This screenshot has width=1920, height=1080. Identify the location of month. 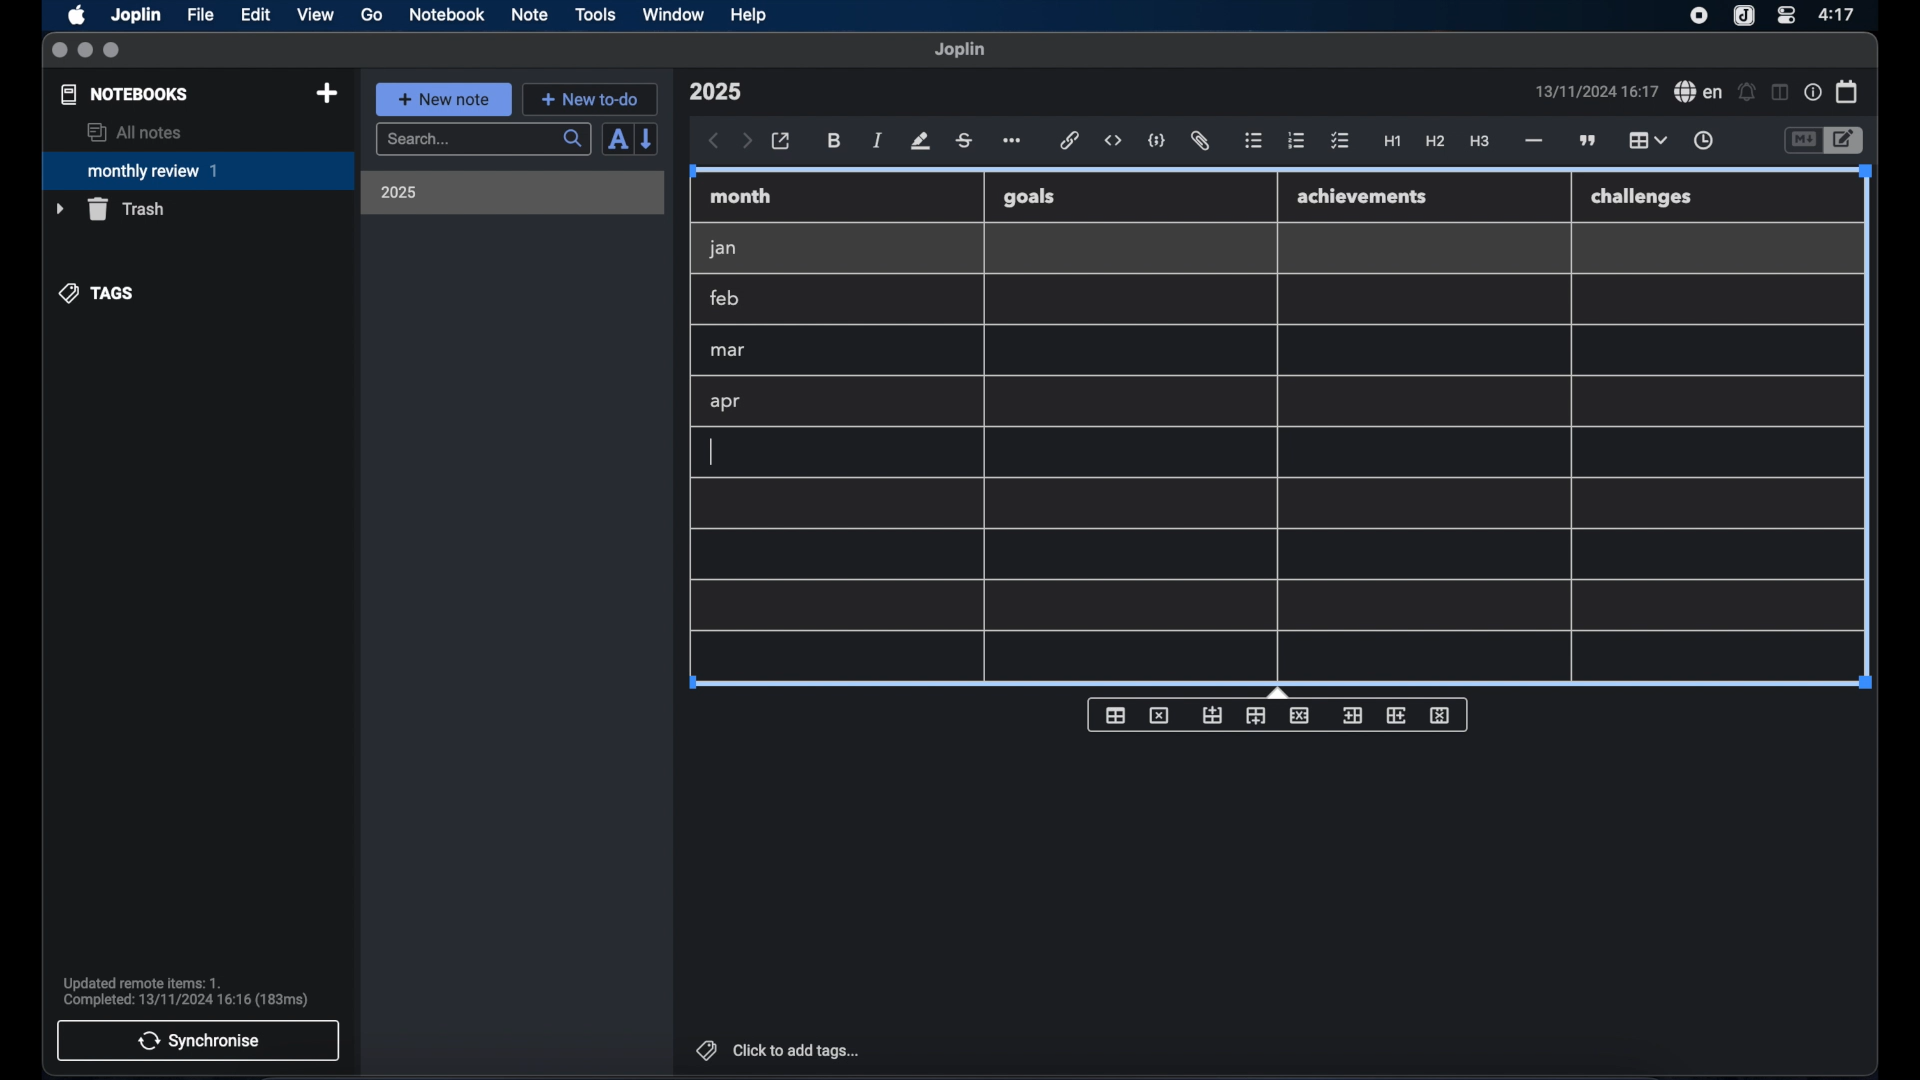
(741, 196).